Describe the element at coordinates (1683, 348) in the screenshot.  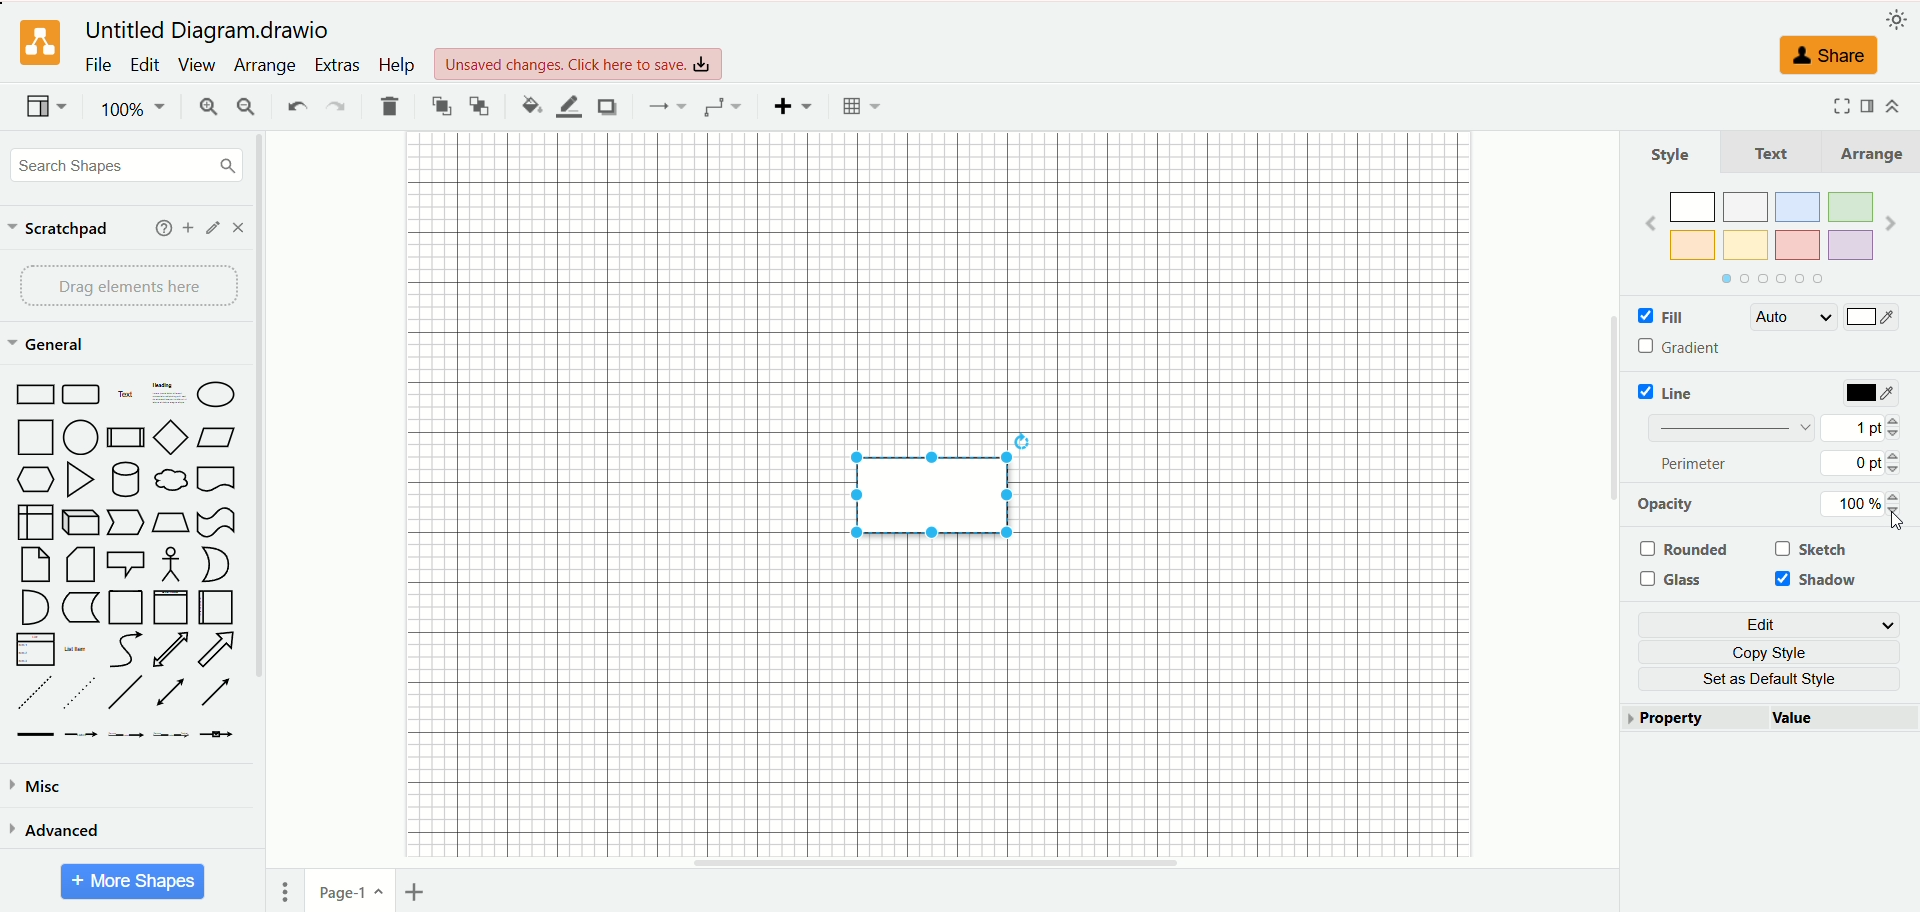
I see `gradient` at that location.